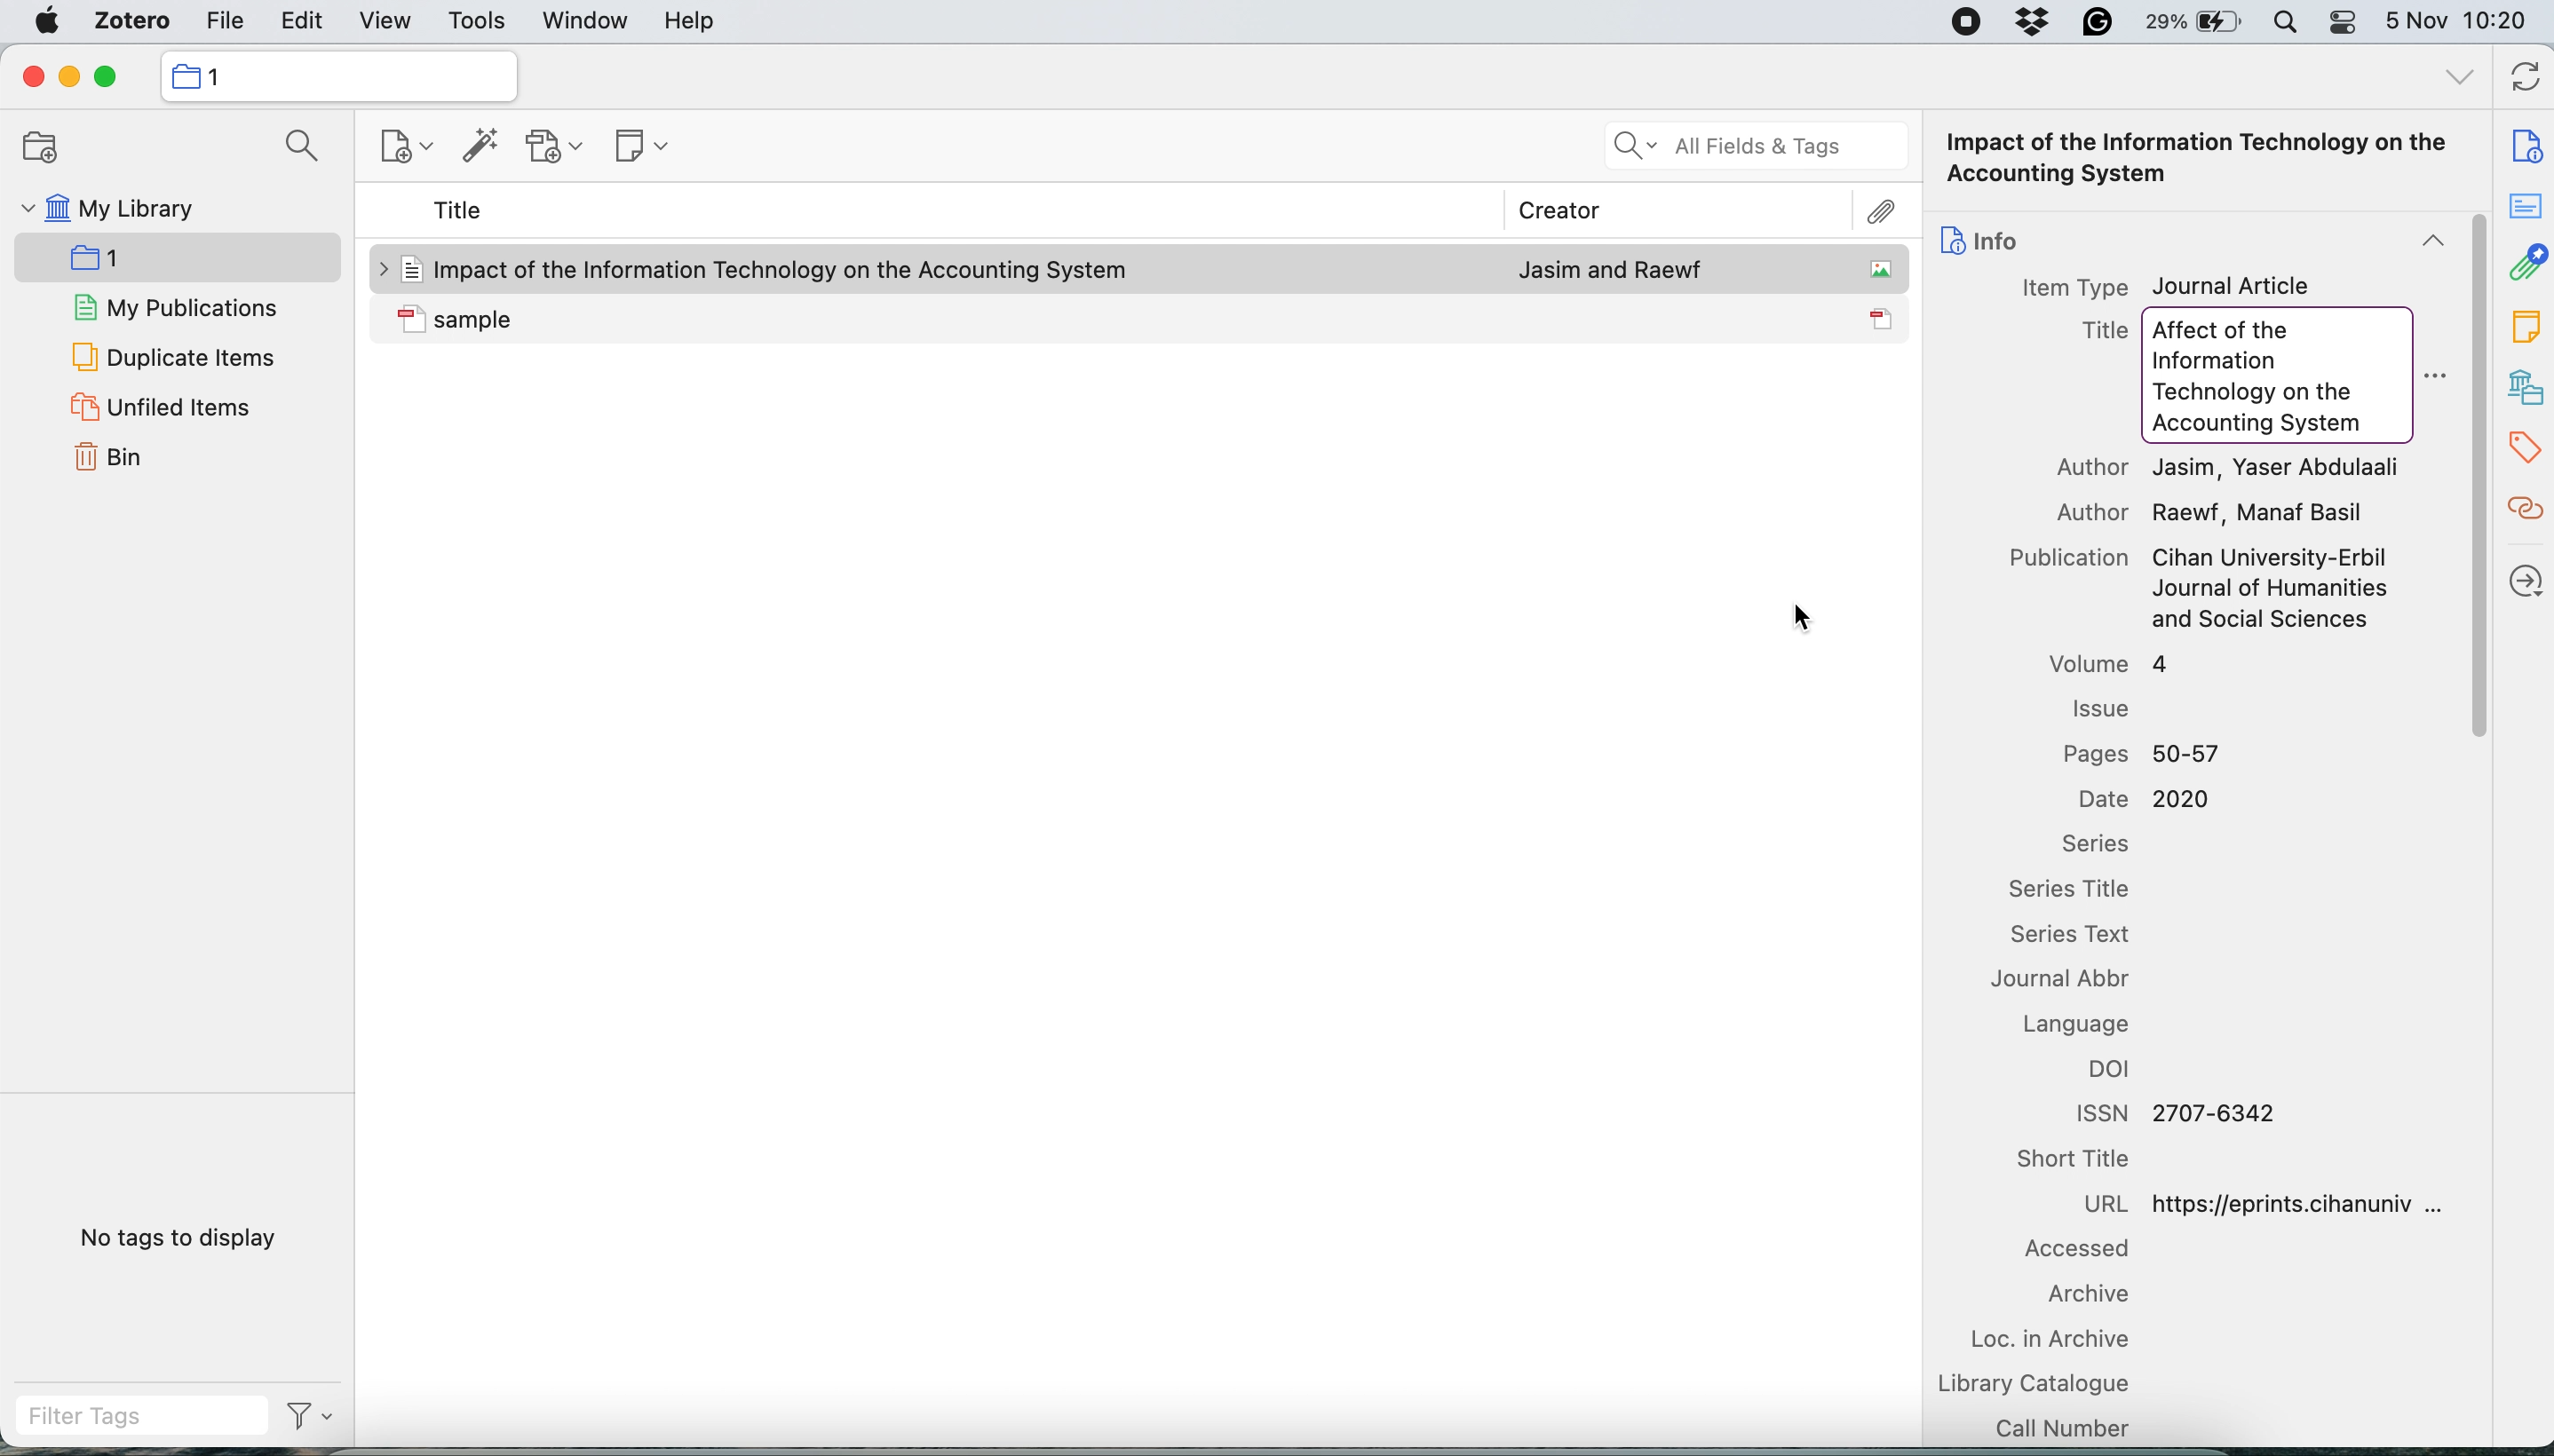 The image size is (2554, 1456). Describe the element at coordinates (2262, 1203) in the screenshot. I see `URL https://eprints.cihanuniv ...` at that location.